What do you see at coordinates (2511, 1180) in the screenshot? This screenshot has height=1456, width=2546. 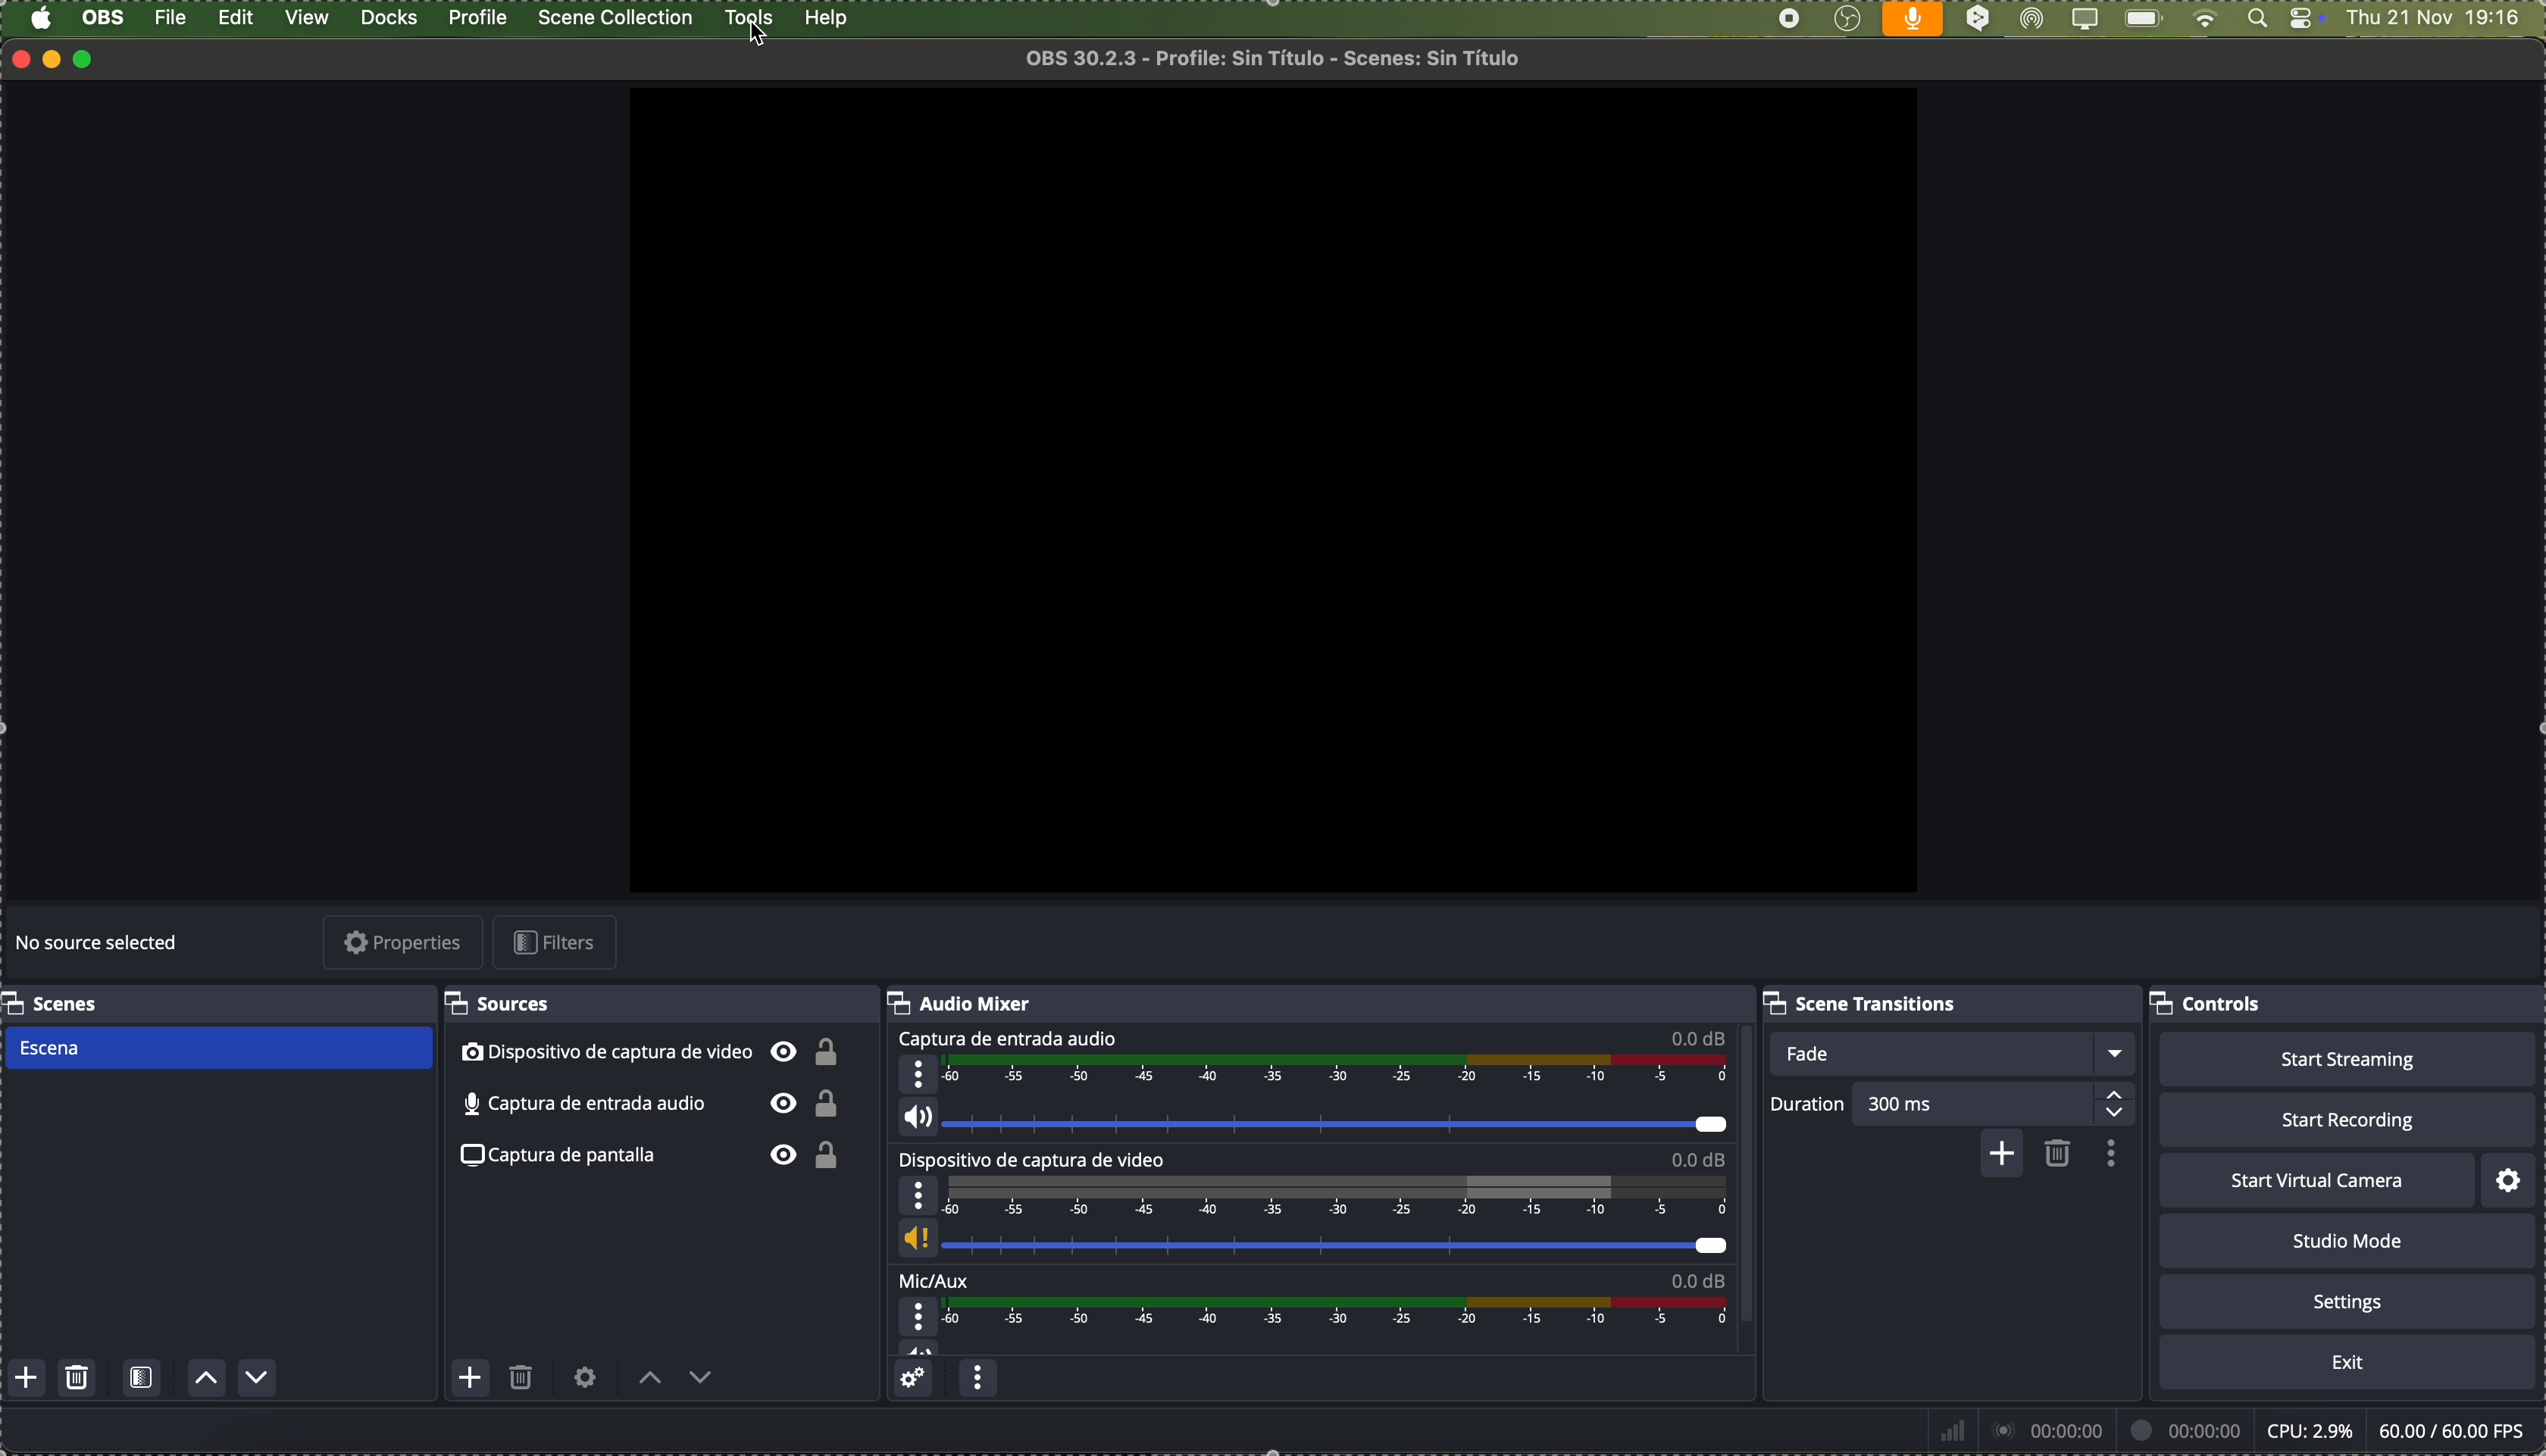 I see `settings` at bounding box center [2511, 1180].